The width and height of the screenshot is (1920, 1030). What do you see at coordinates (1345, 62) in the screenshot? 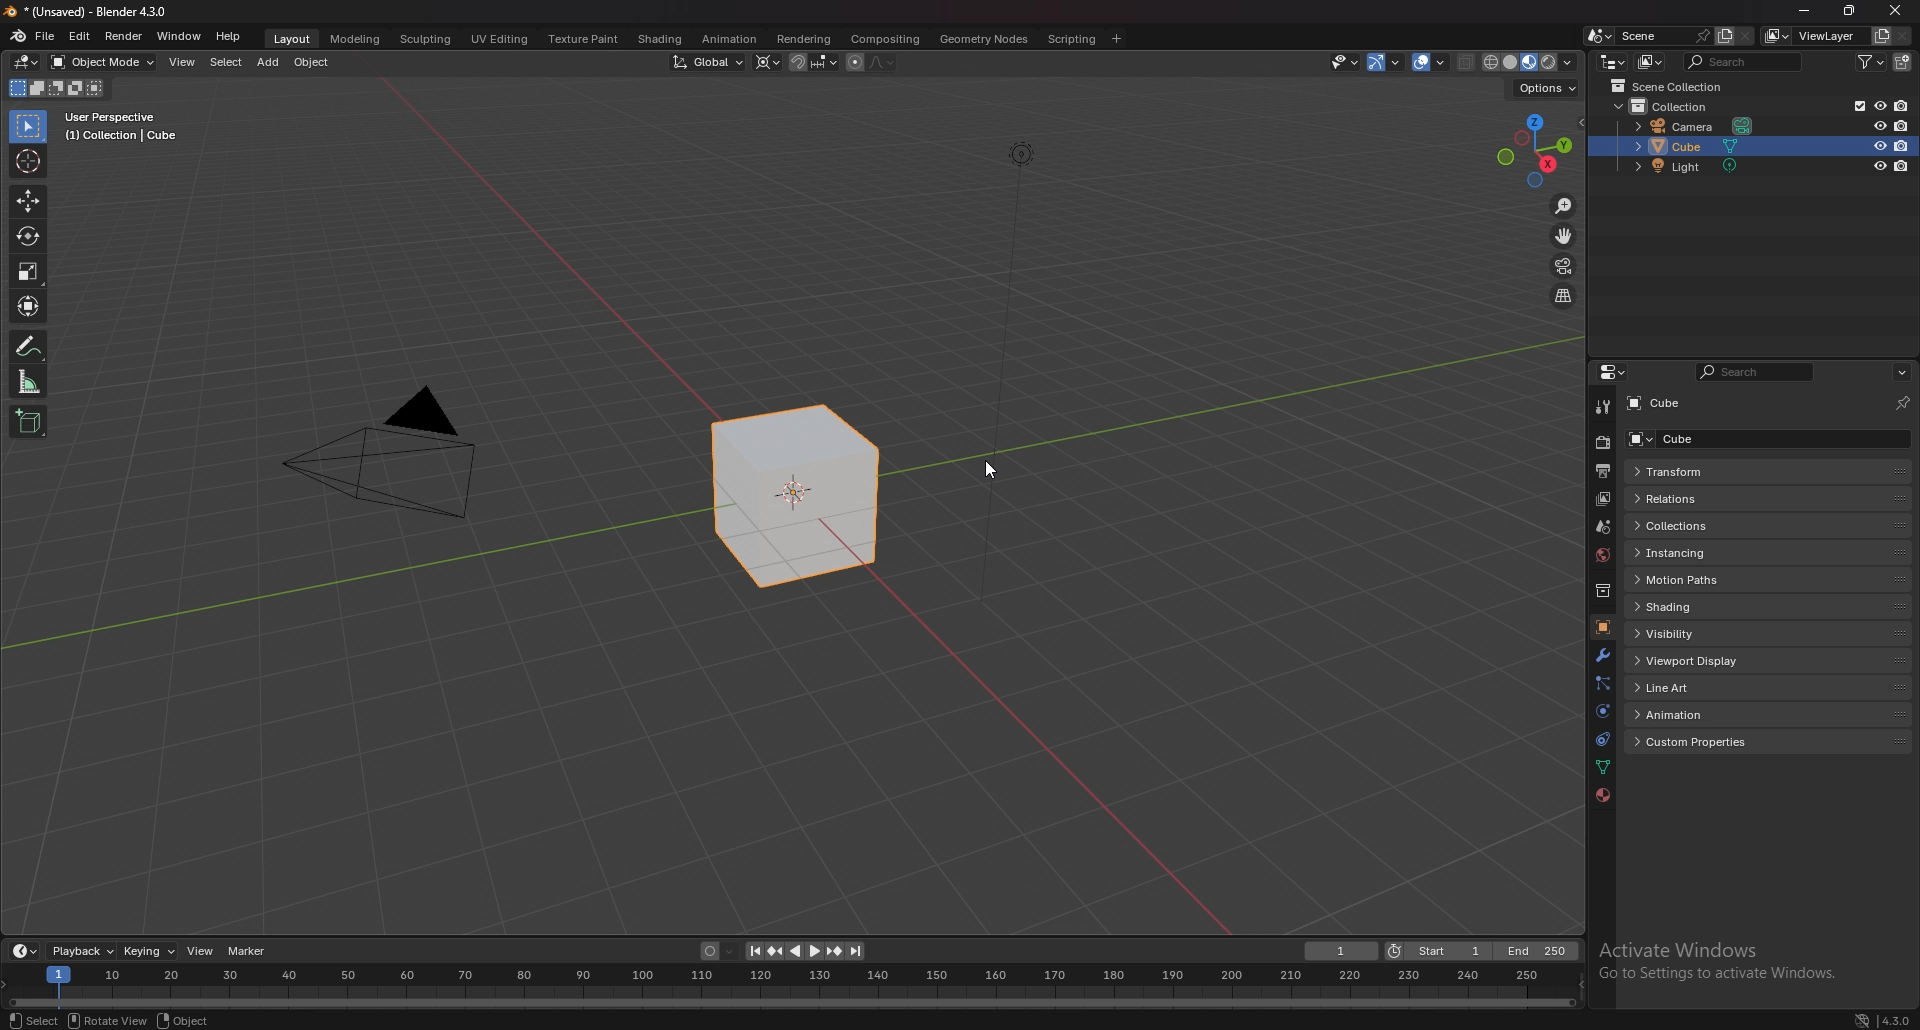
I see `selectibility and visibility` at bounding box center [1345, 62].